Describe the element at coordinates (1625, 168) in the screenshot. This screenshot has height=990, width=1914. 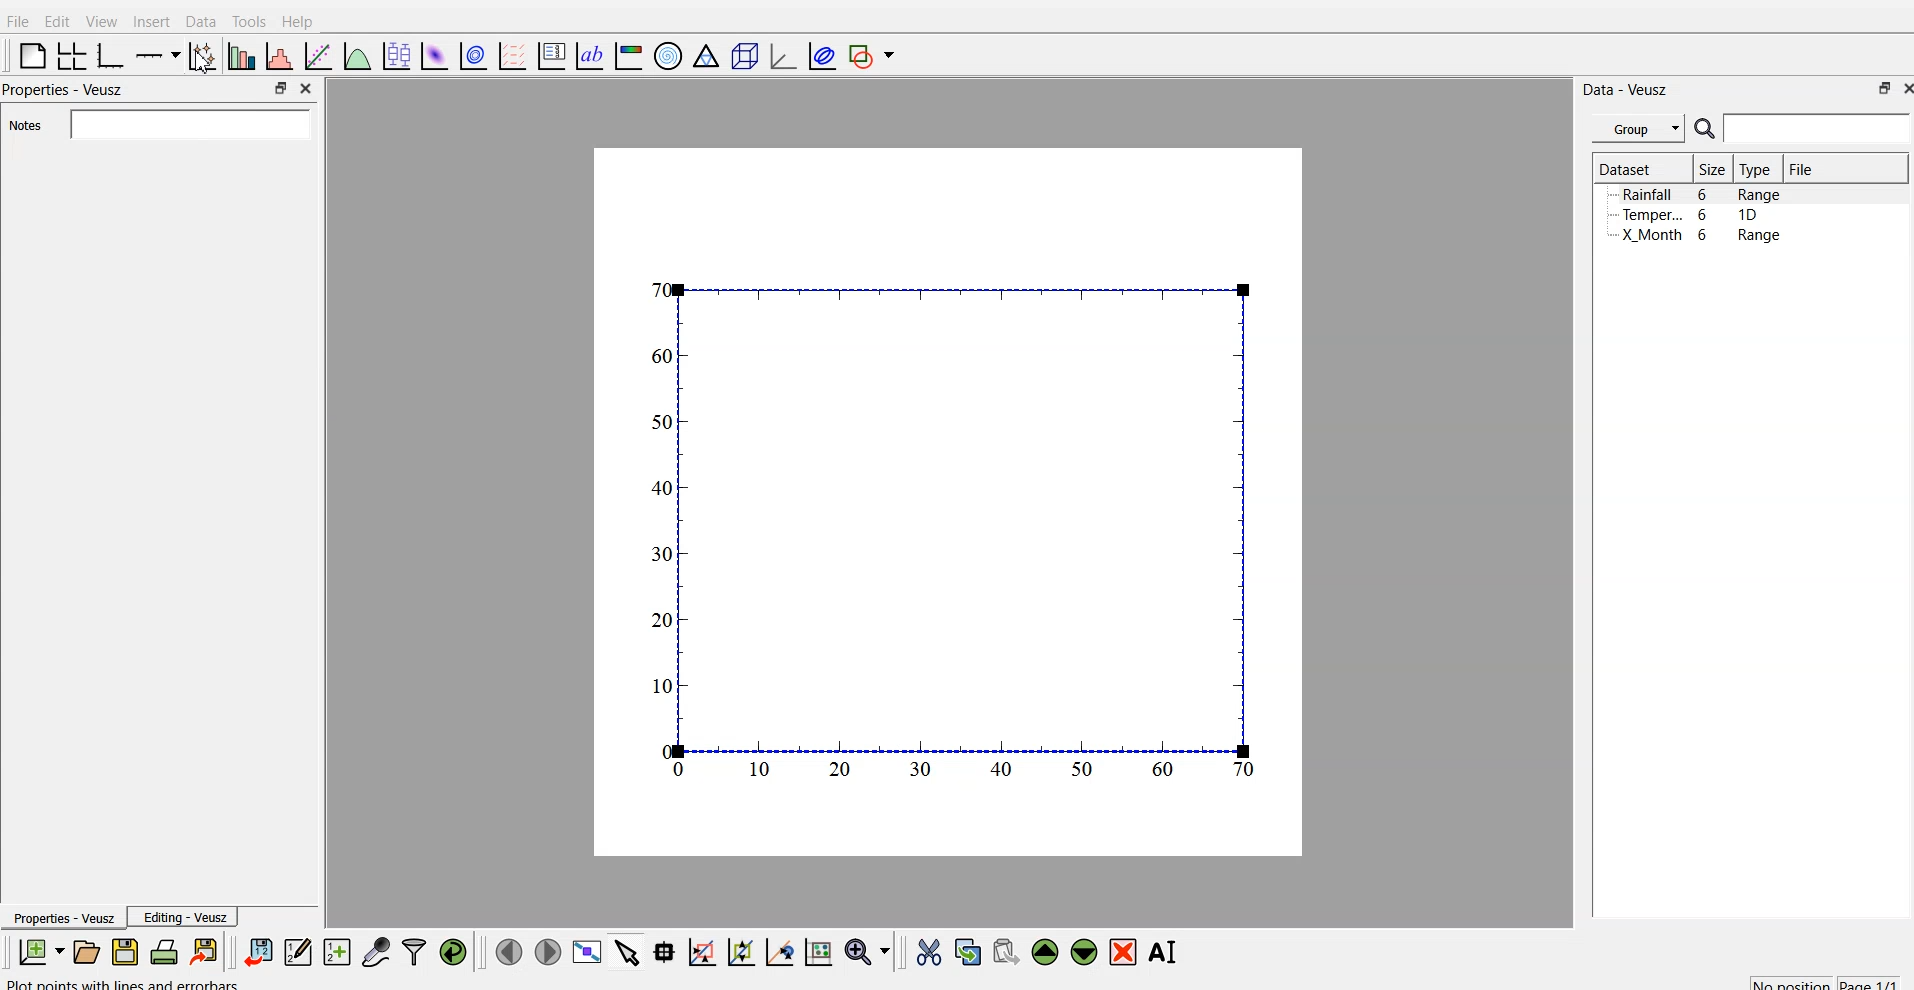
I see `Dataset` at that location.